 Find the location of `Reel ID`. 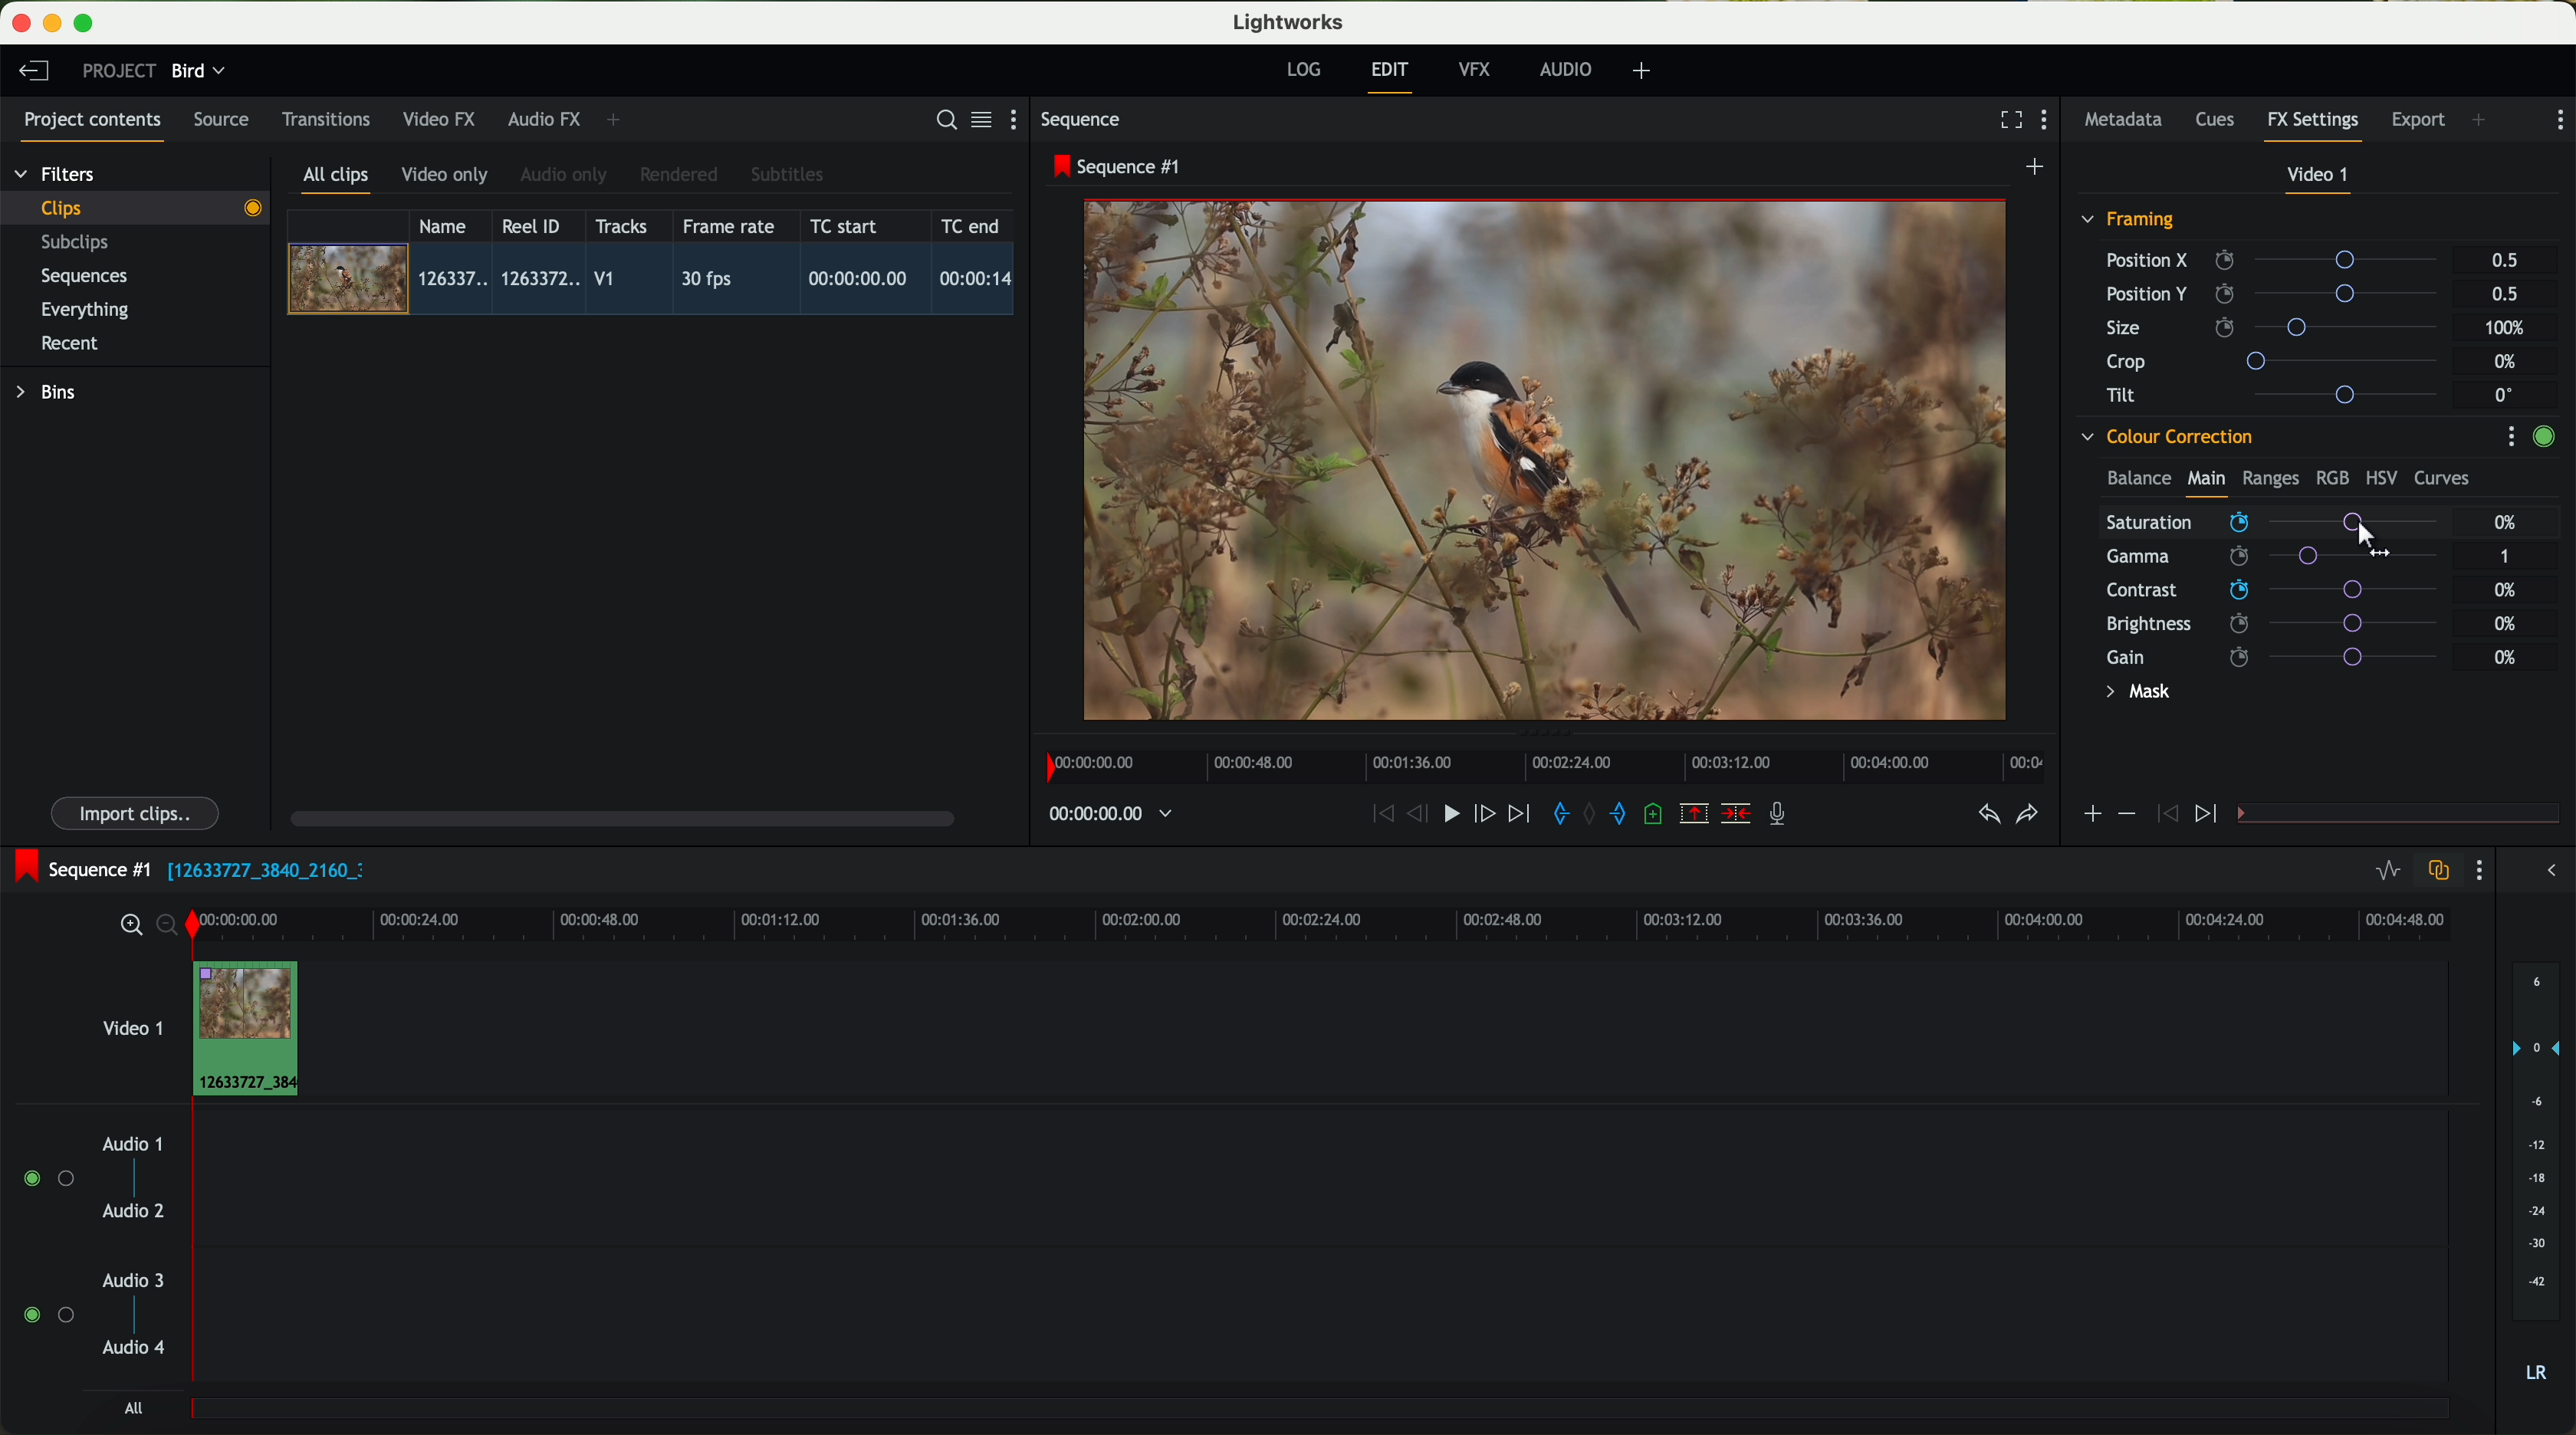

Reel ID is located at coordinates (536, 225).